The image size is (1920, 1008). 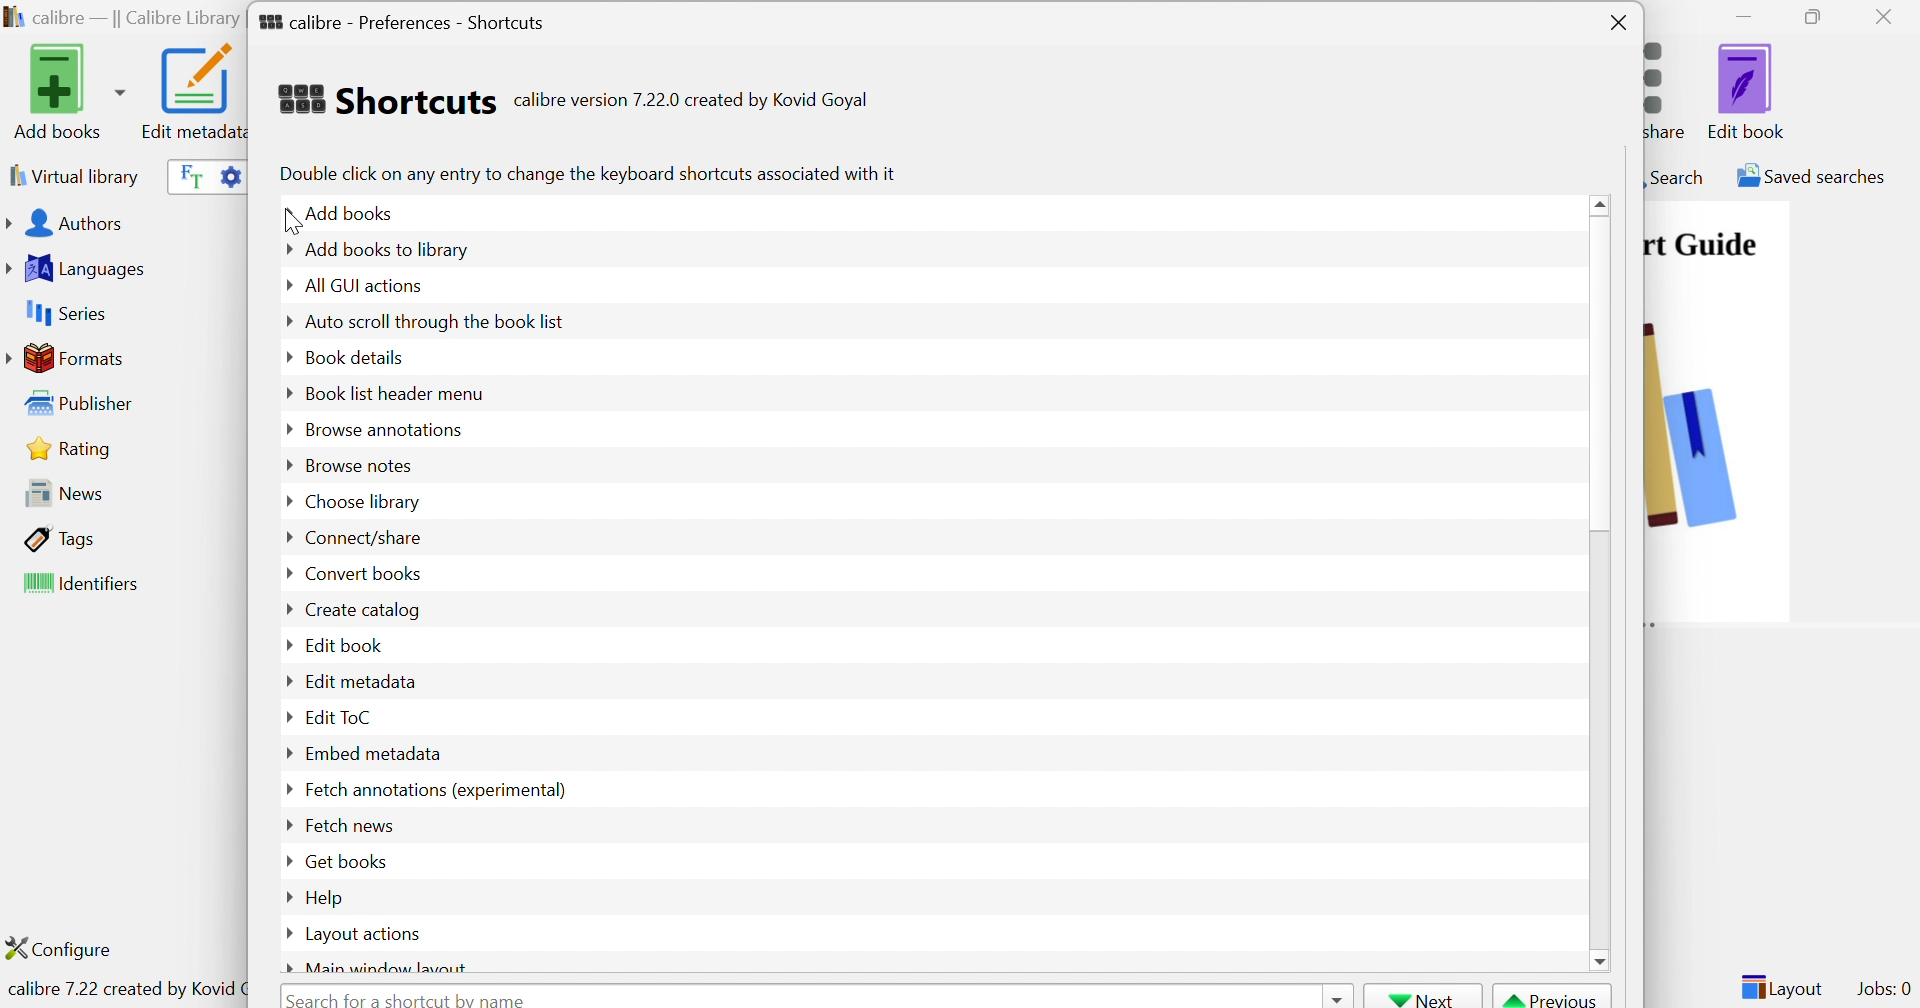 I want to click on Create catalog, so click(x=361, y=610).